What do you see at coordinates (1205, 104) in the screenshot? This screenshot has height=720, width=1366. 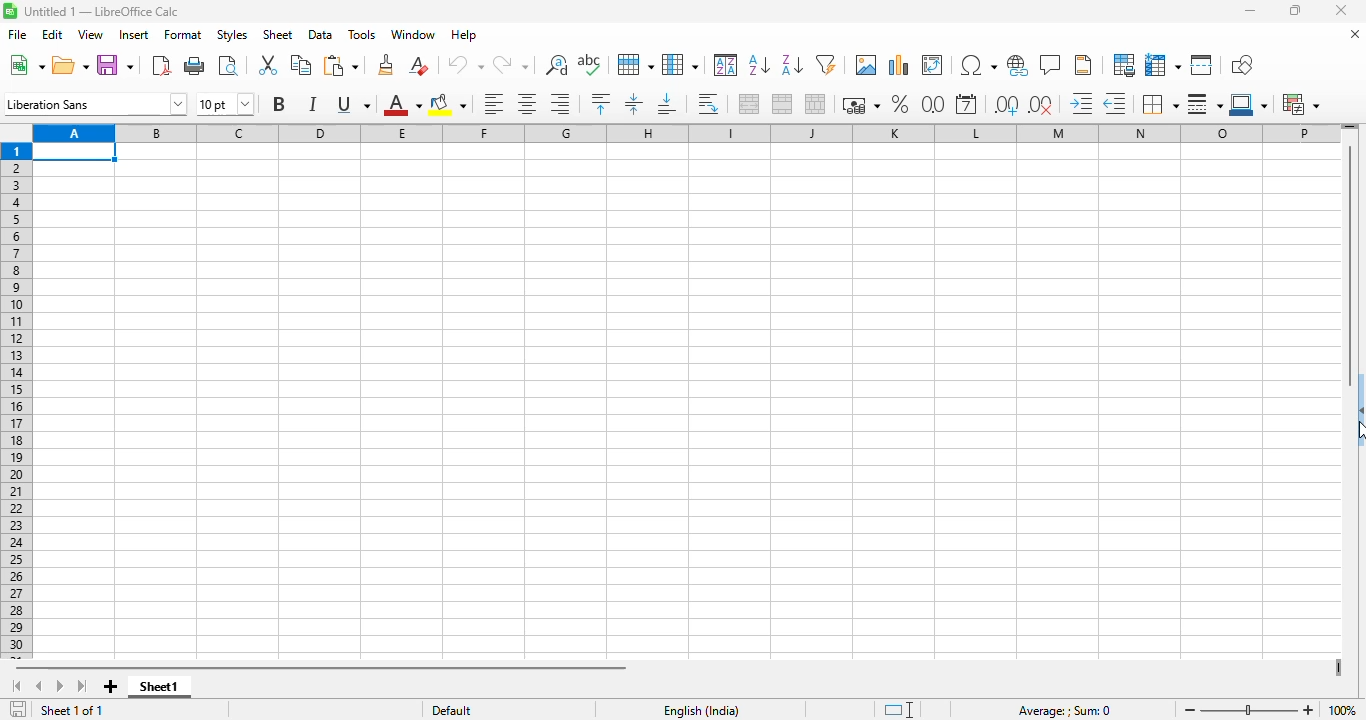 I see `border style` at bounding box center [1205, 104].